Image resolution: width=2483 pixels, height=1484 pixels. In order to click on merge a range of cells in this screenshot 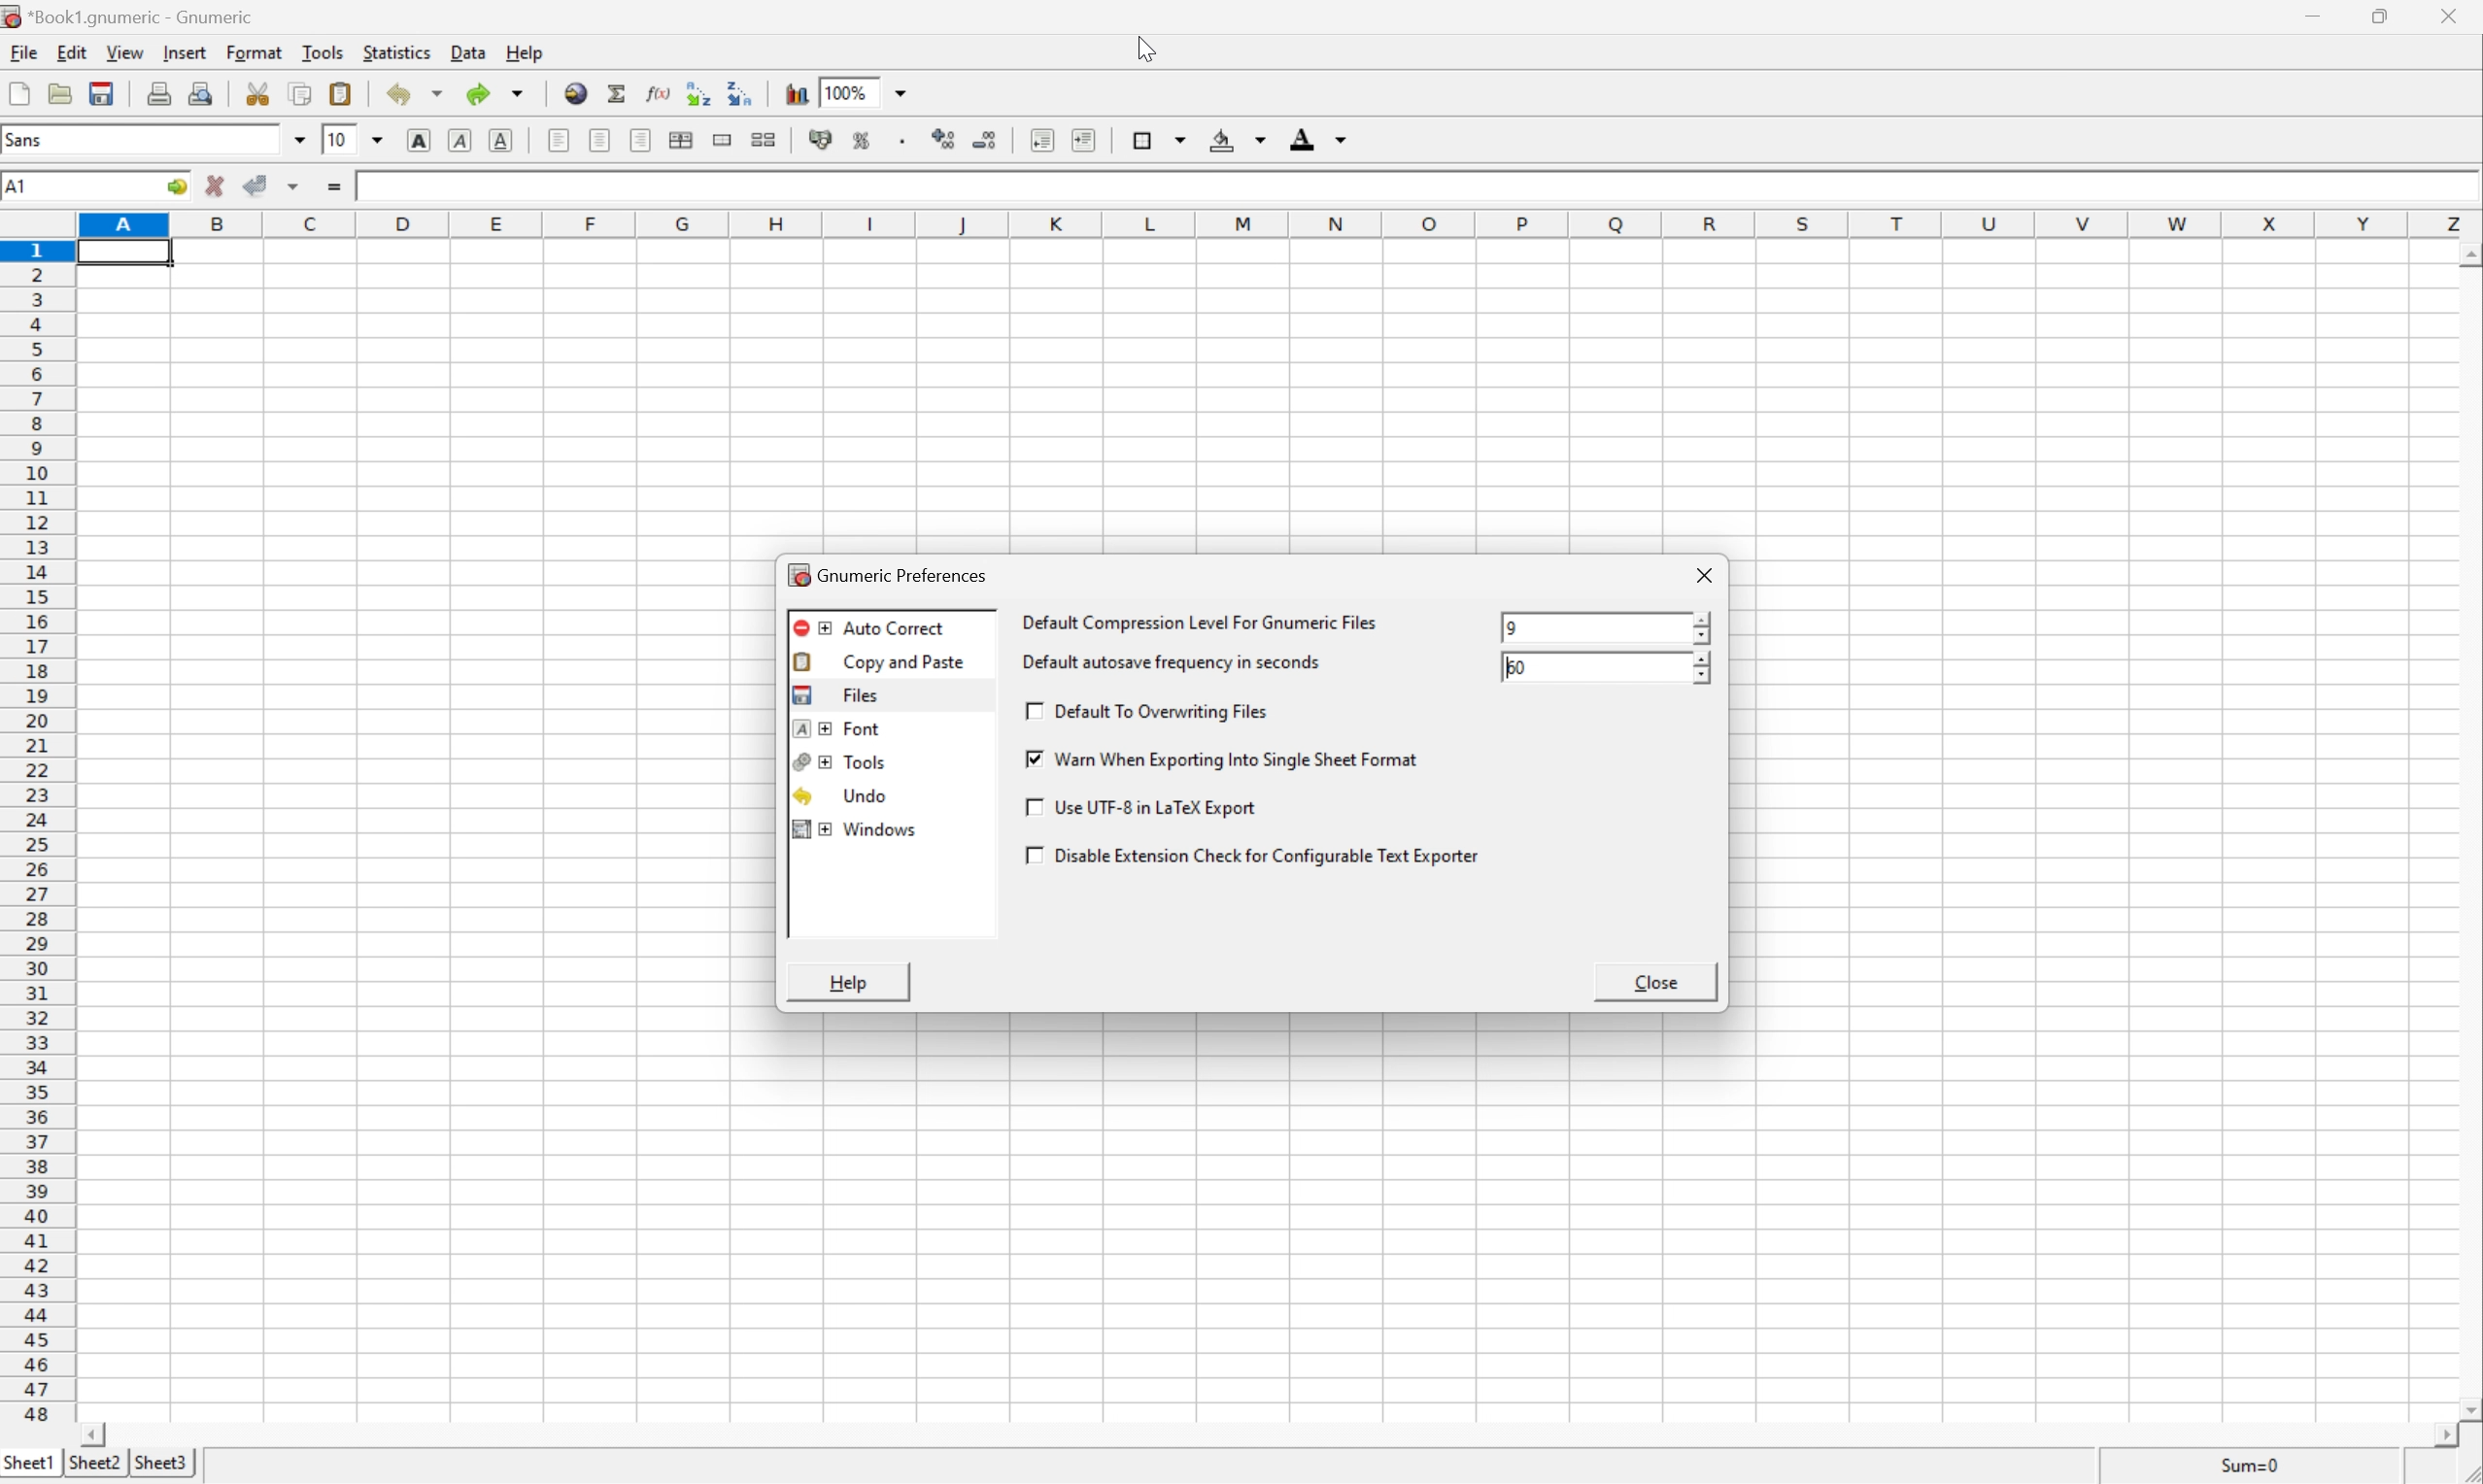, I will do `click(720, 138)`.